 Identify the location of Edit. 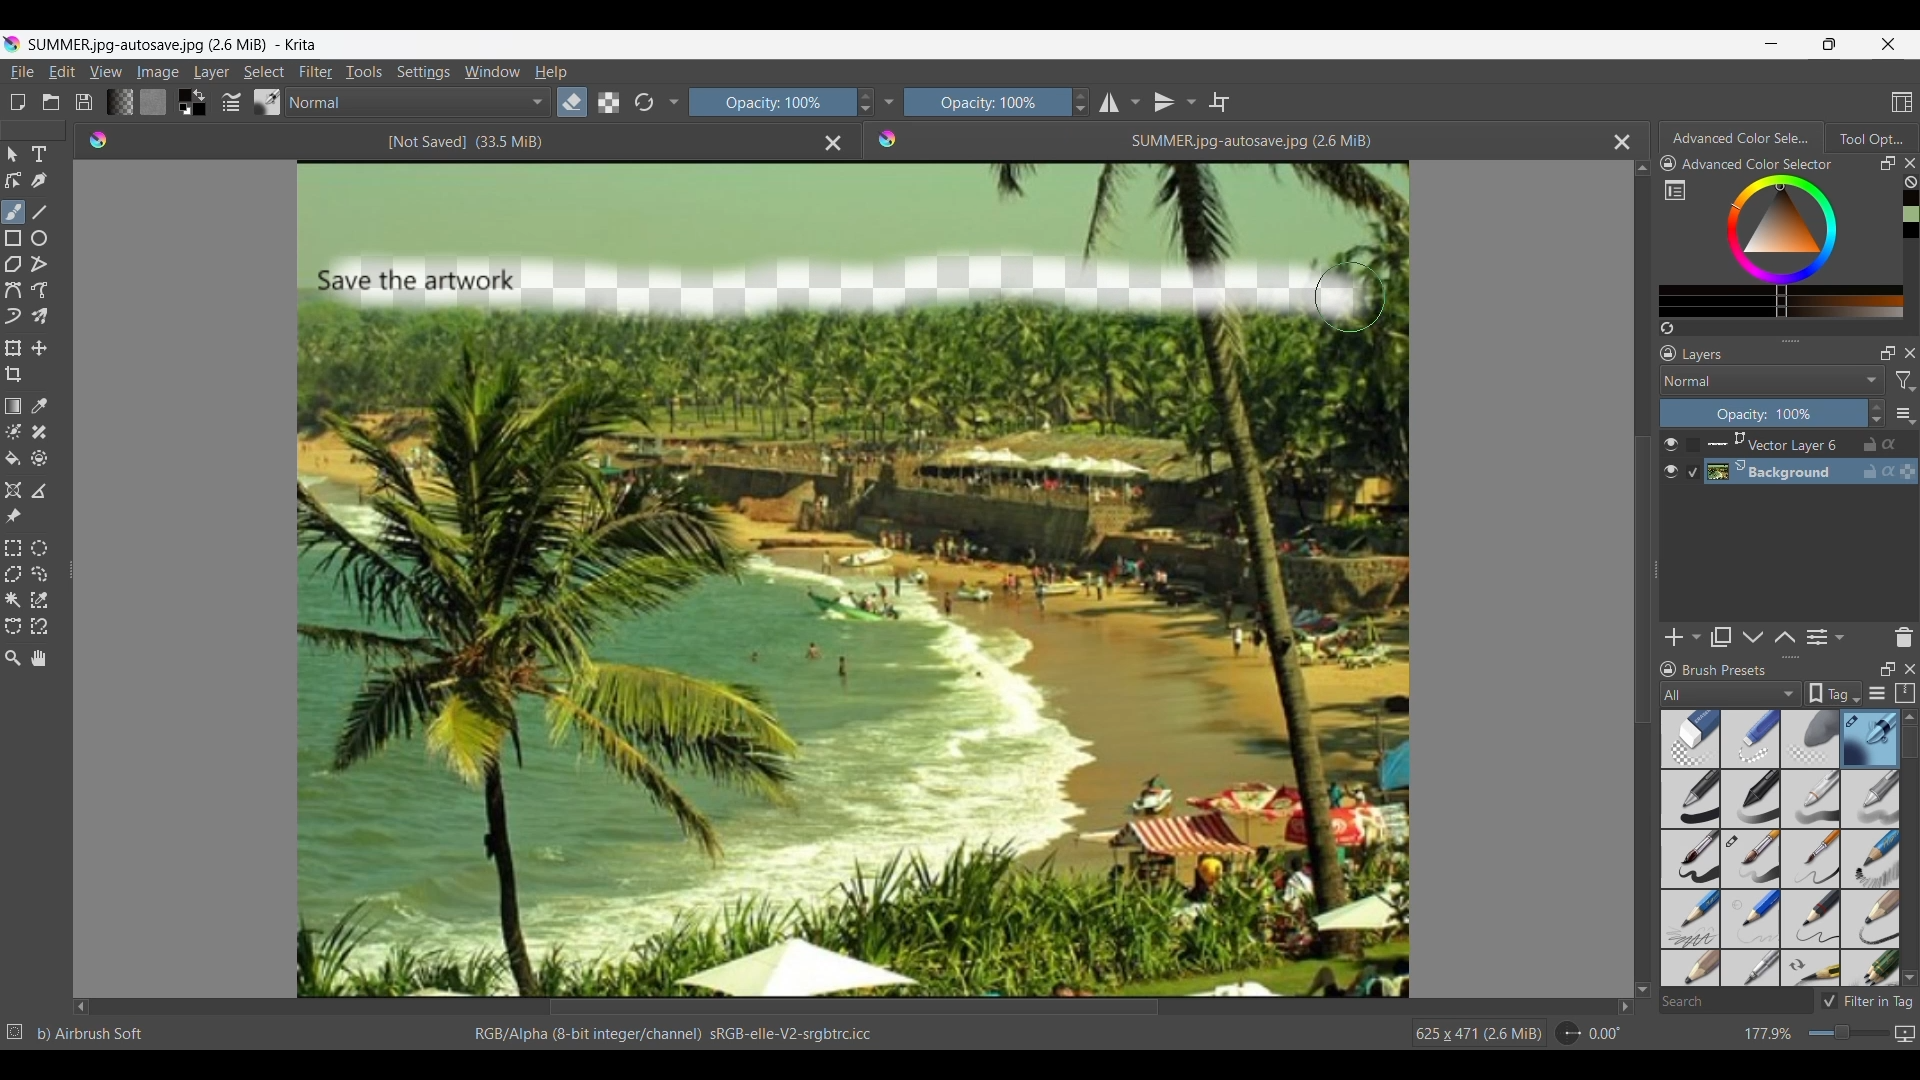
(62, 72).